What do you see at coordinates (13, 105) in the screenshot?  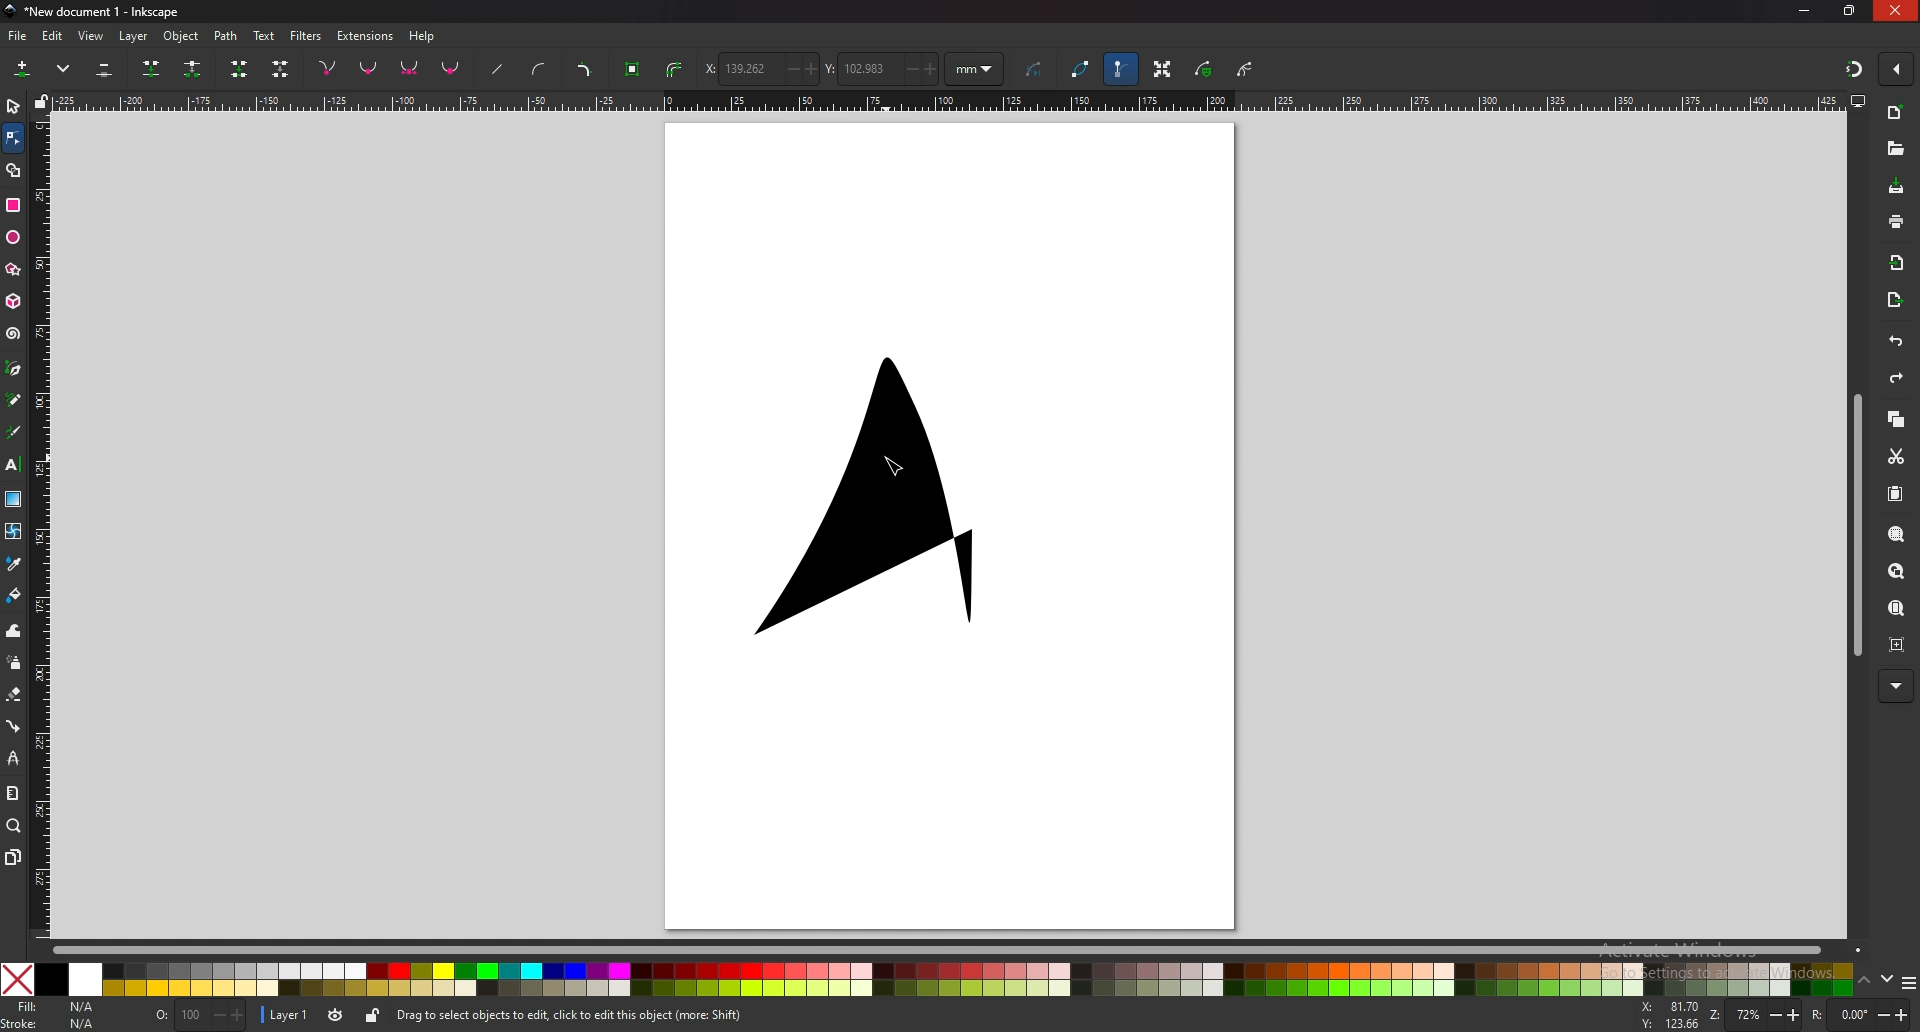 I see `selector` at bounding box center [13, 105].